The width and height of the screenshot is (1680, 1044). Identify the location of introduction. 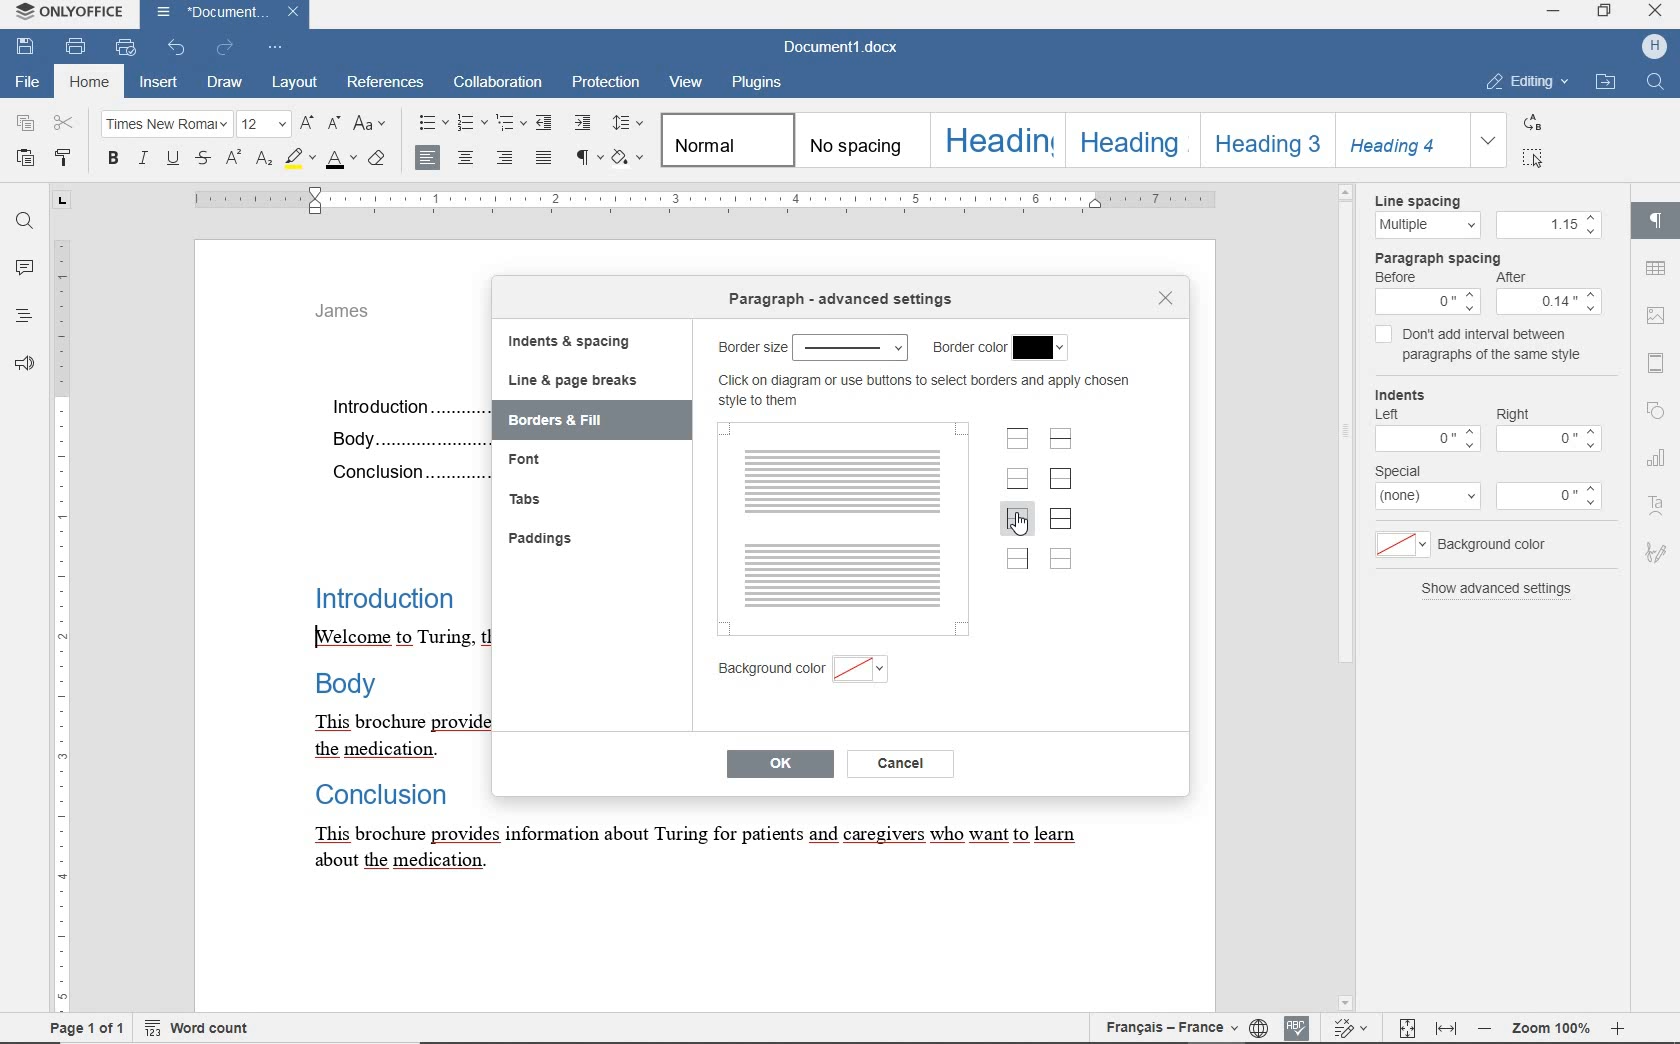
(403, 406).